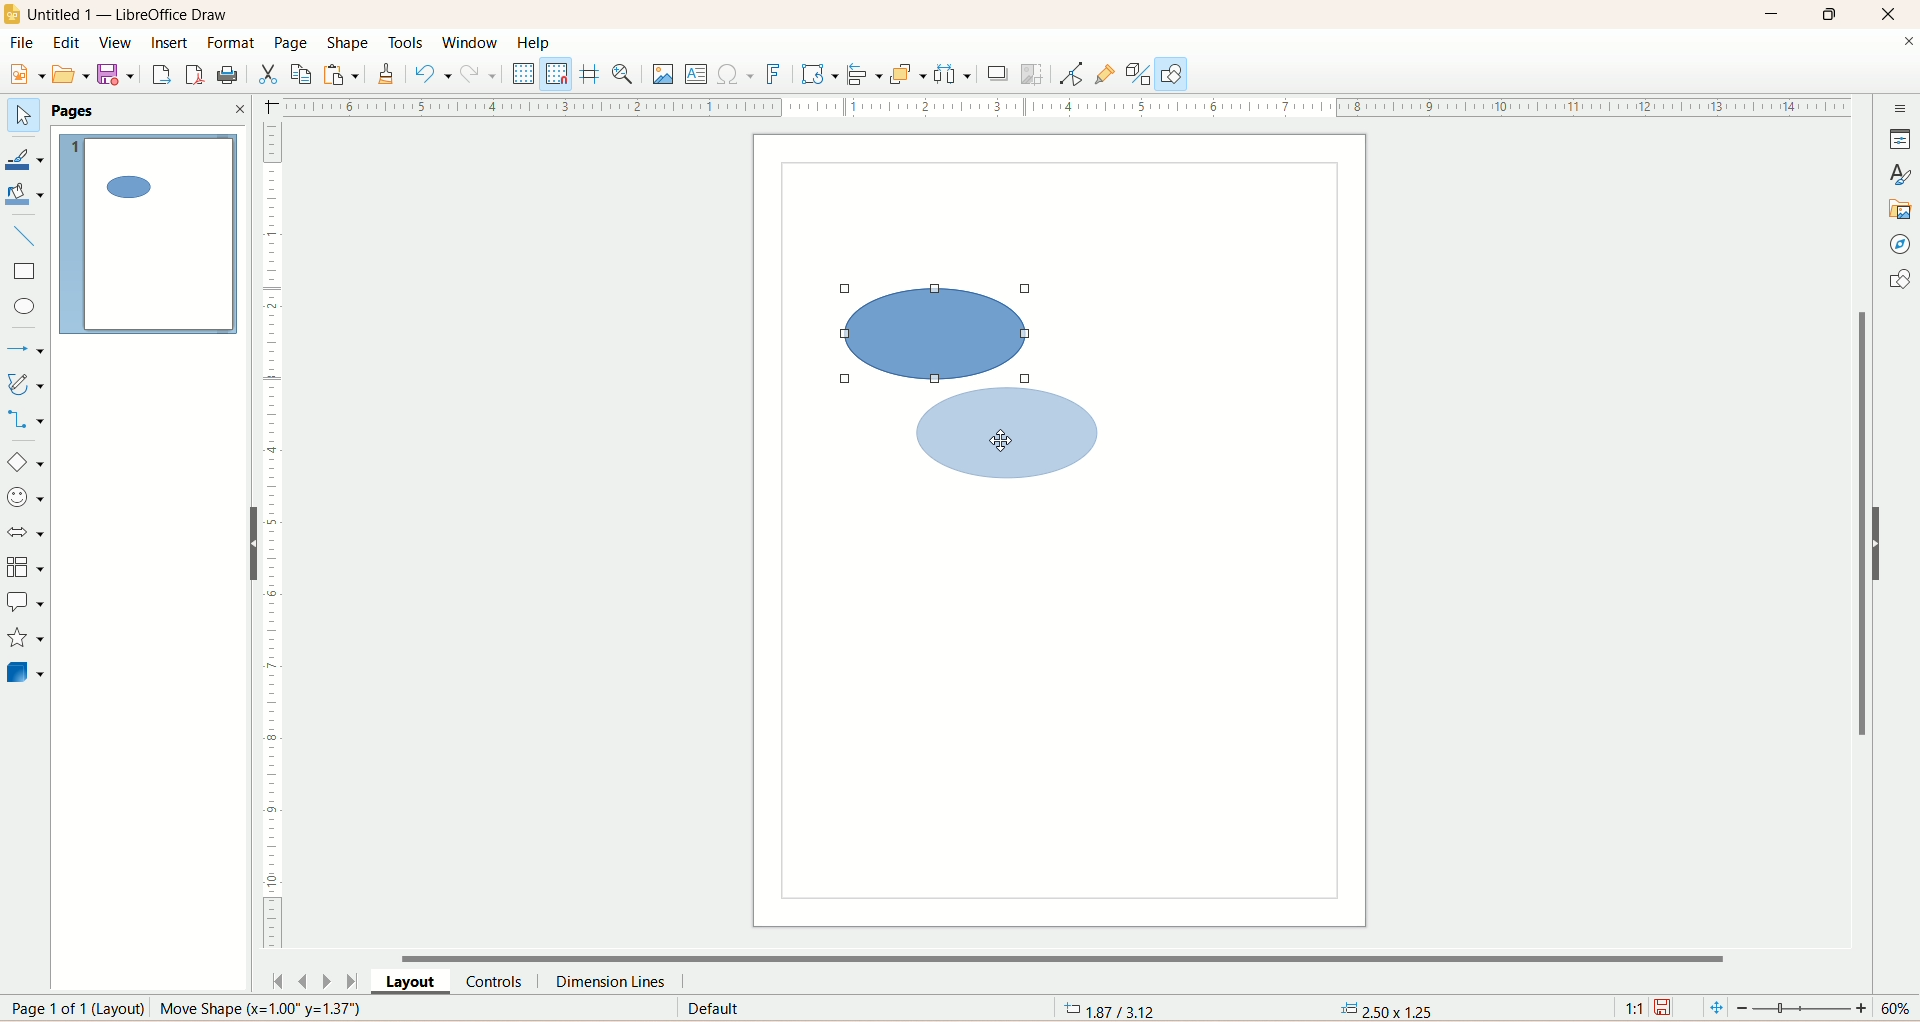 The height and width of the screenshot is (1022, 1920). Describe the element at coordinates (163, 70) in the screenshot. I see `export` at that location.